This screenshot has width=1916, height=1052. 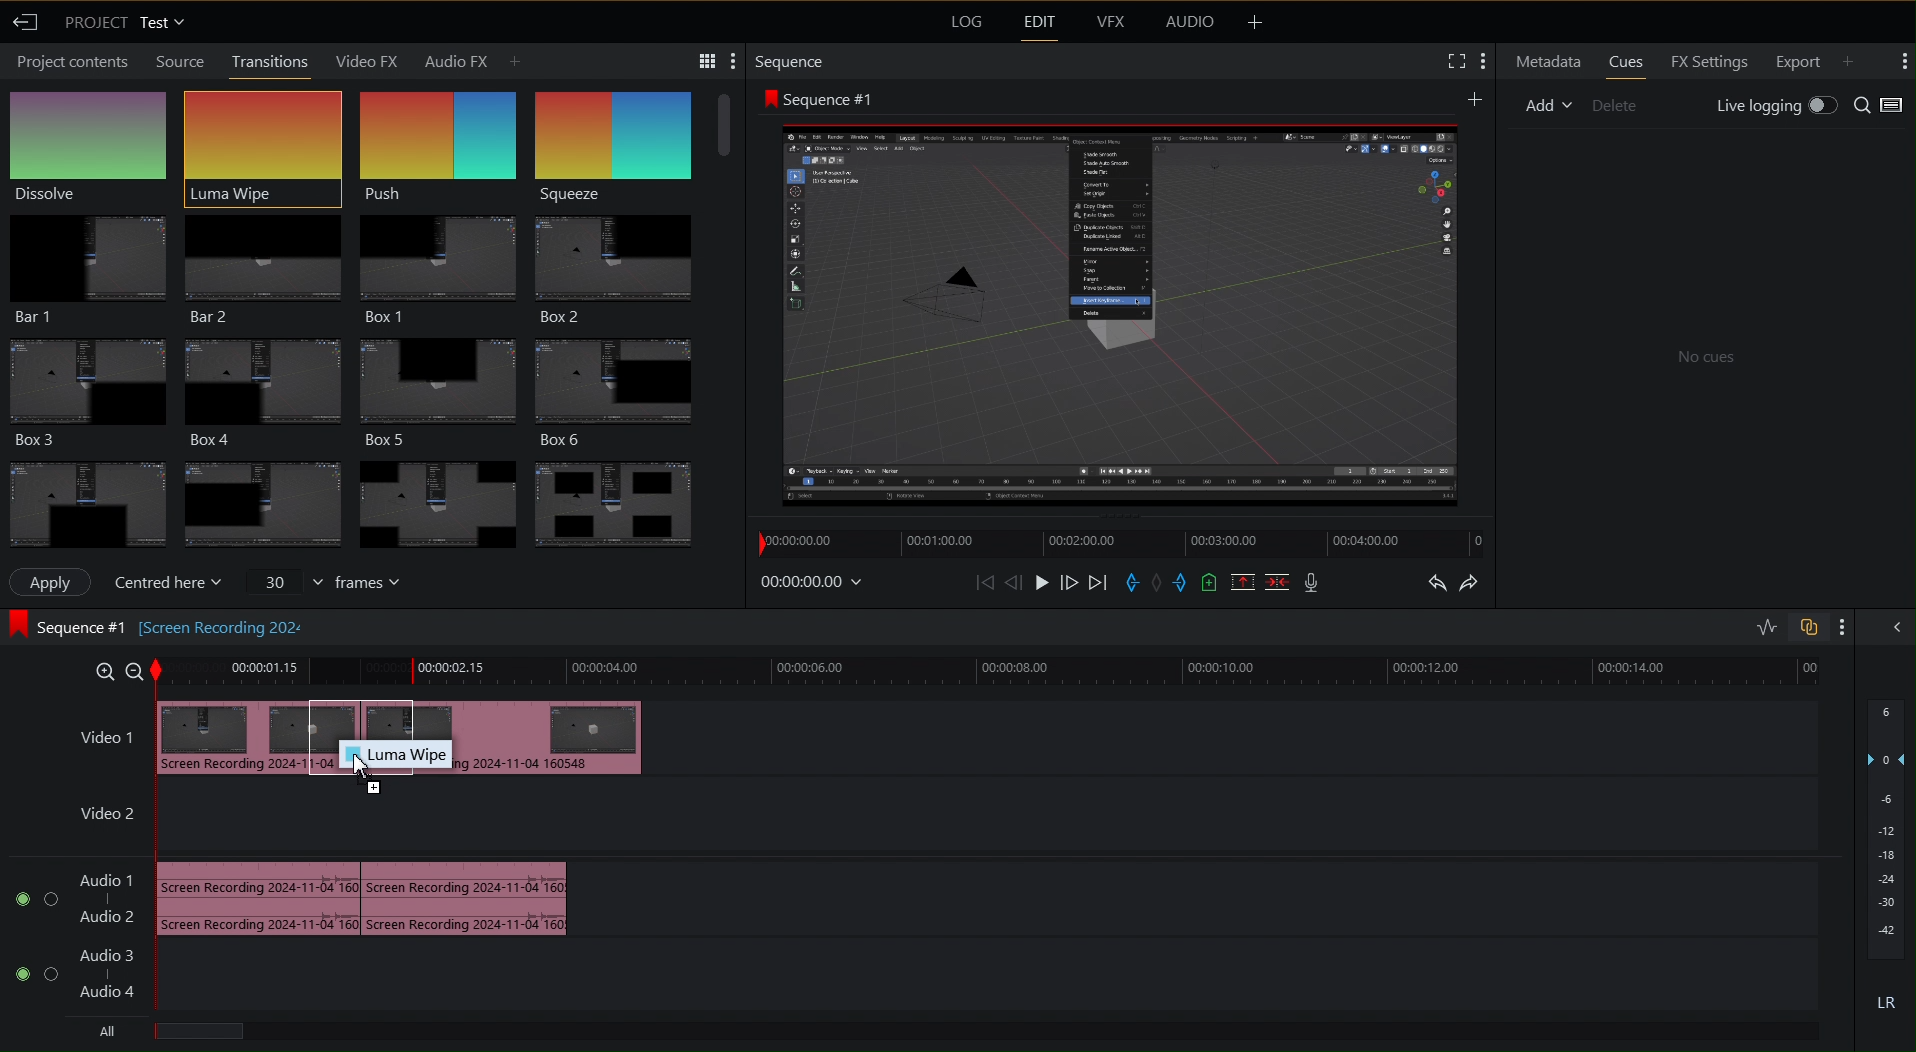 What do you see at coordinates (628, 385) in the screenshot?
I see `Box 6` at bounding box center [628, 385].